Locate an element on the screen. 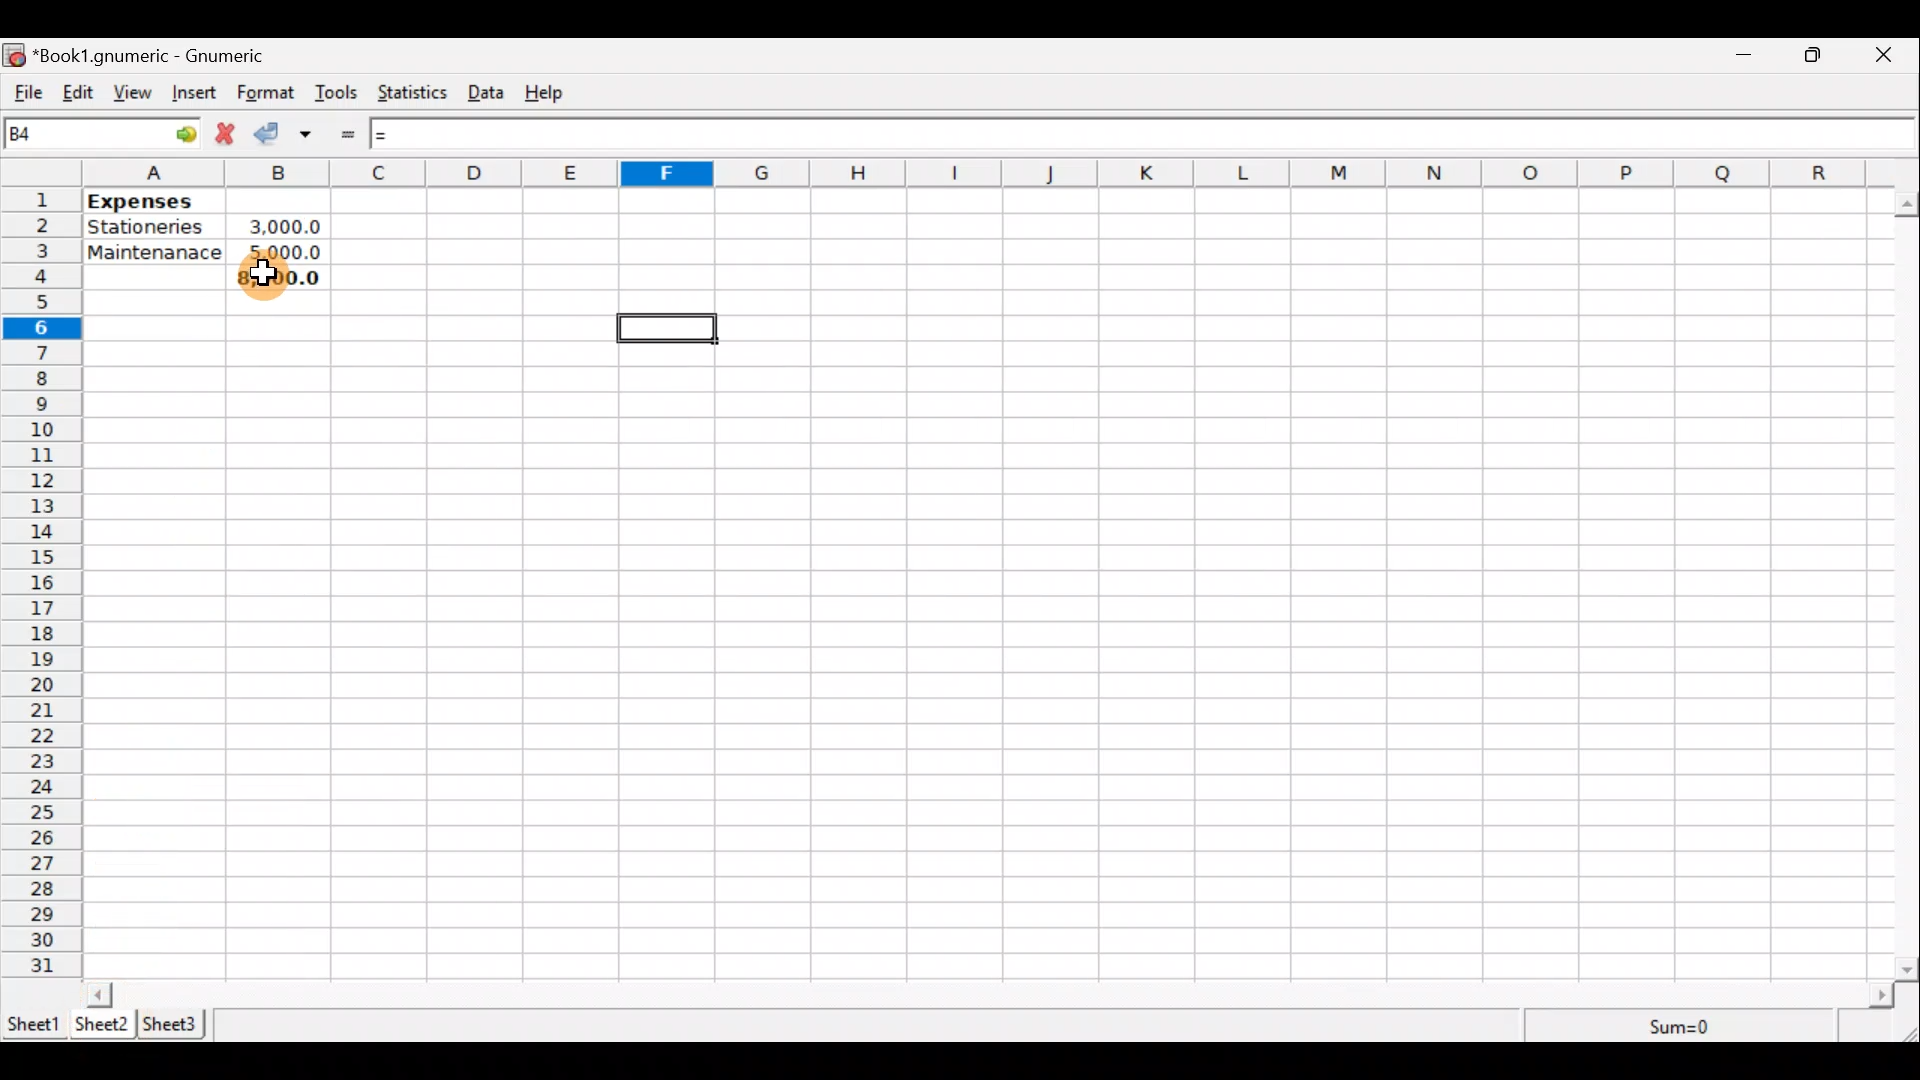 This screenshot has width=1920, height=1080. Cursor hovering on cell B4 is located at coordinates (262, 283).